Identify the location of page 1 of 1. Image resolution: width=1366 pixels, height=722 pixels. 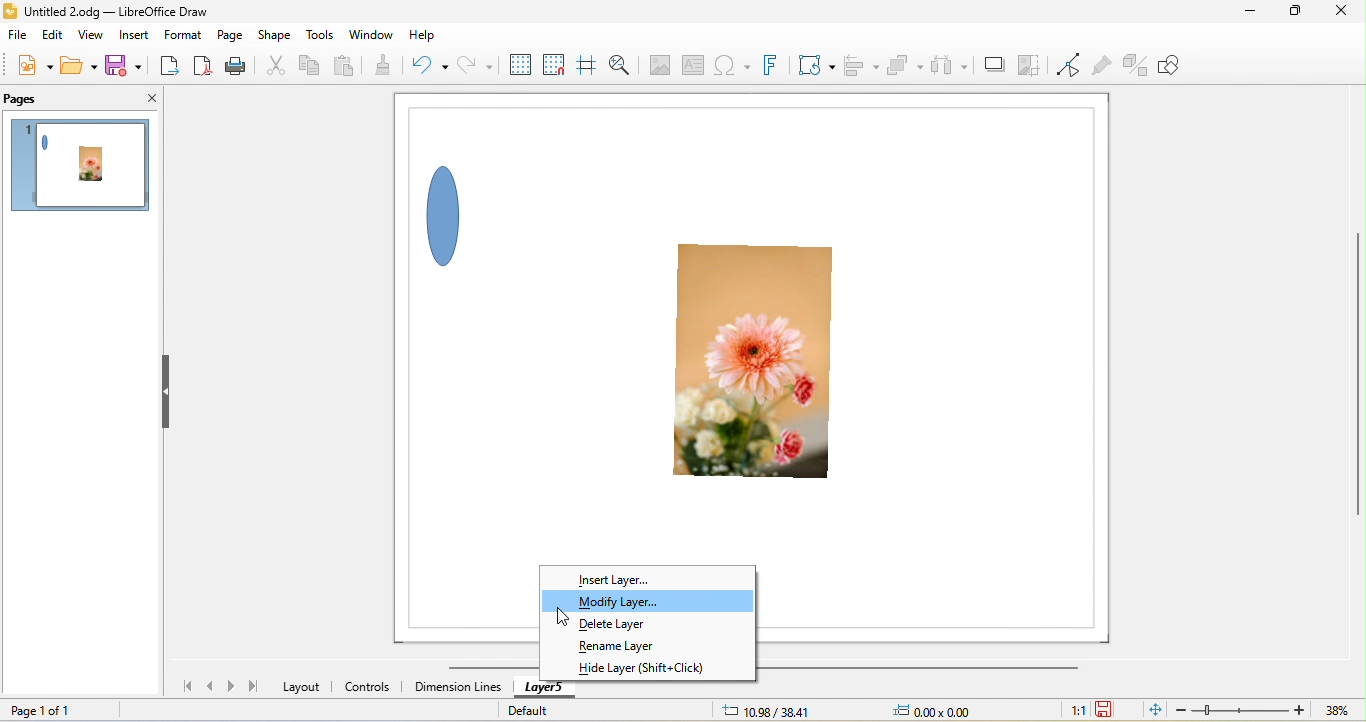
(41, 710).